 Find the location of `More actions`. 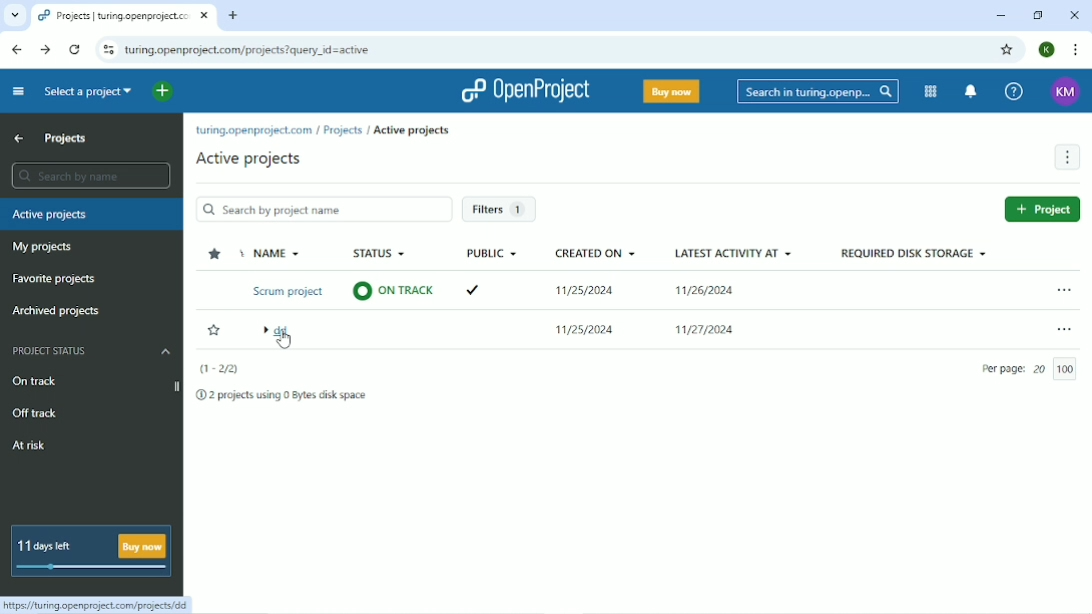

More actions is located at coordinates (1067, 291).